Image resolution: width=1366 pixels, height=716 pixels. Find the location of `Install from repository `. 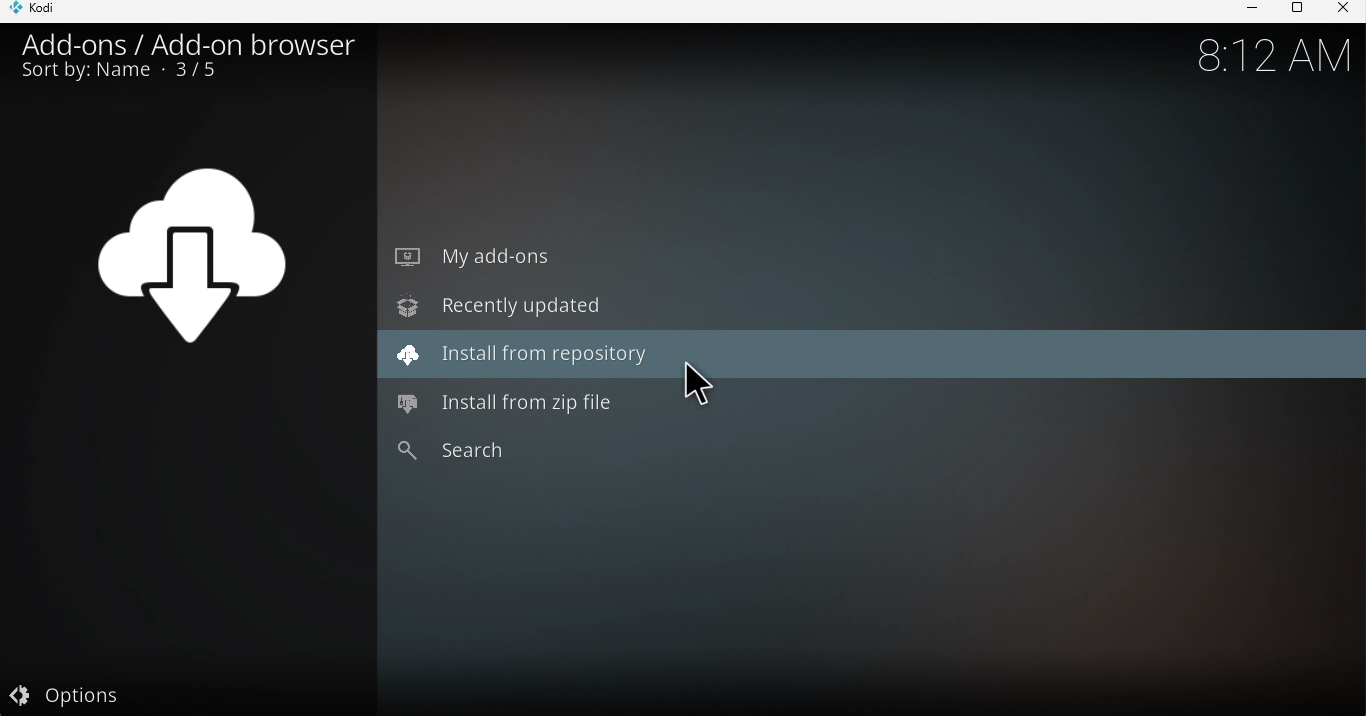

Install from repository  is located at coordinates (870, 353).